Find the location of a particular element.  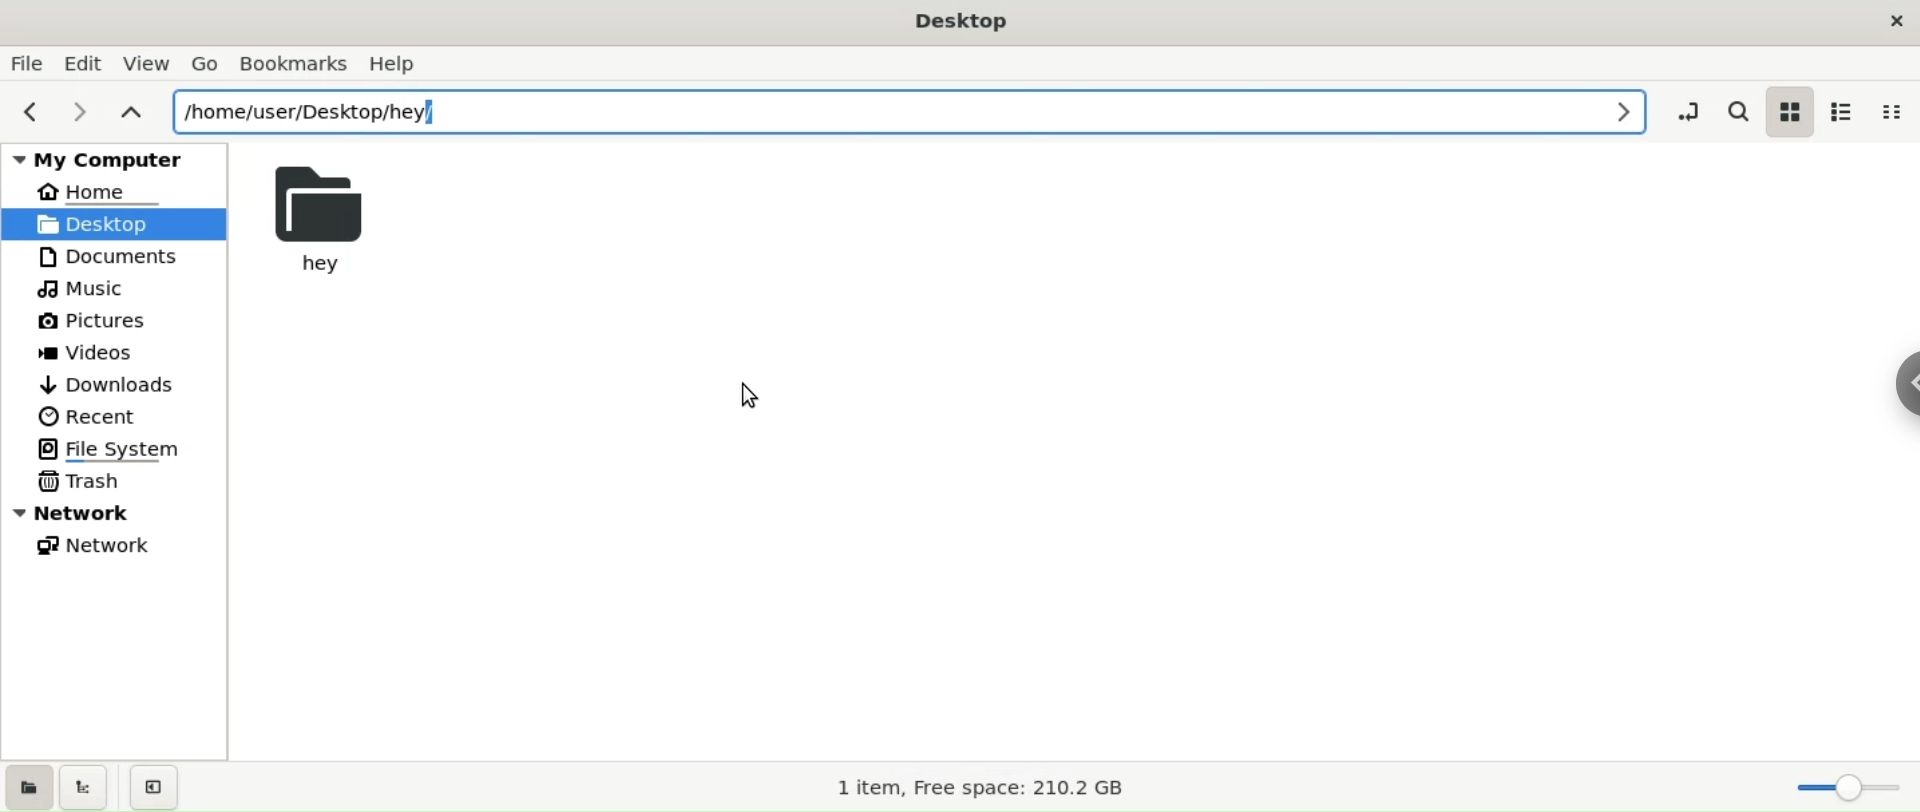

downloads is located at coordinates (112, 386).